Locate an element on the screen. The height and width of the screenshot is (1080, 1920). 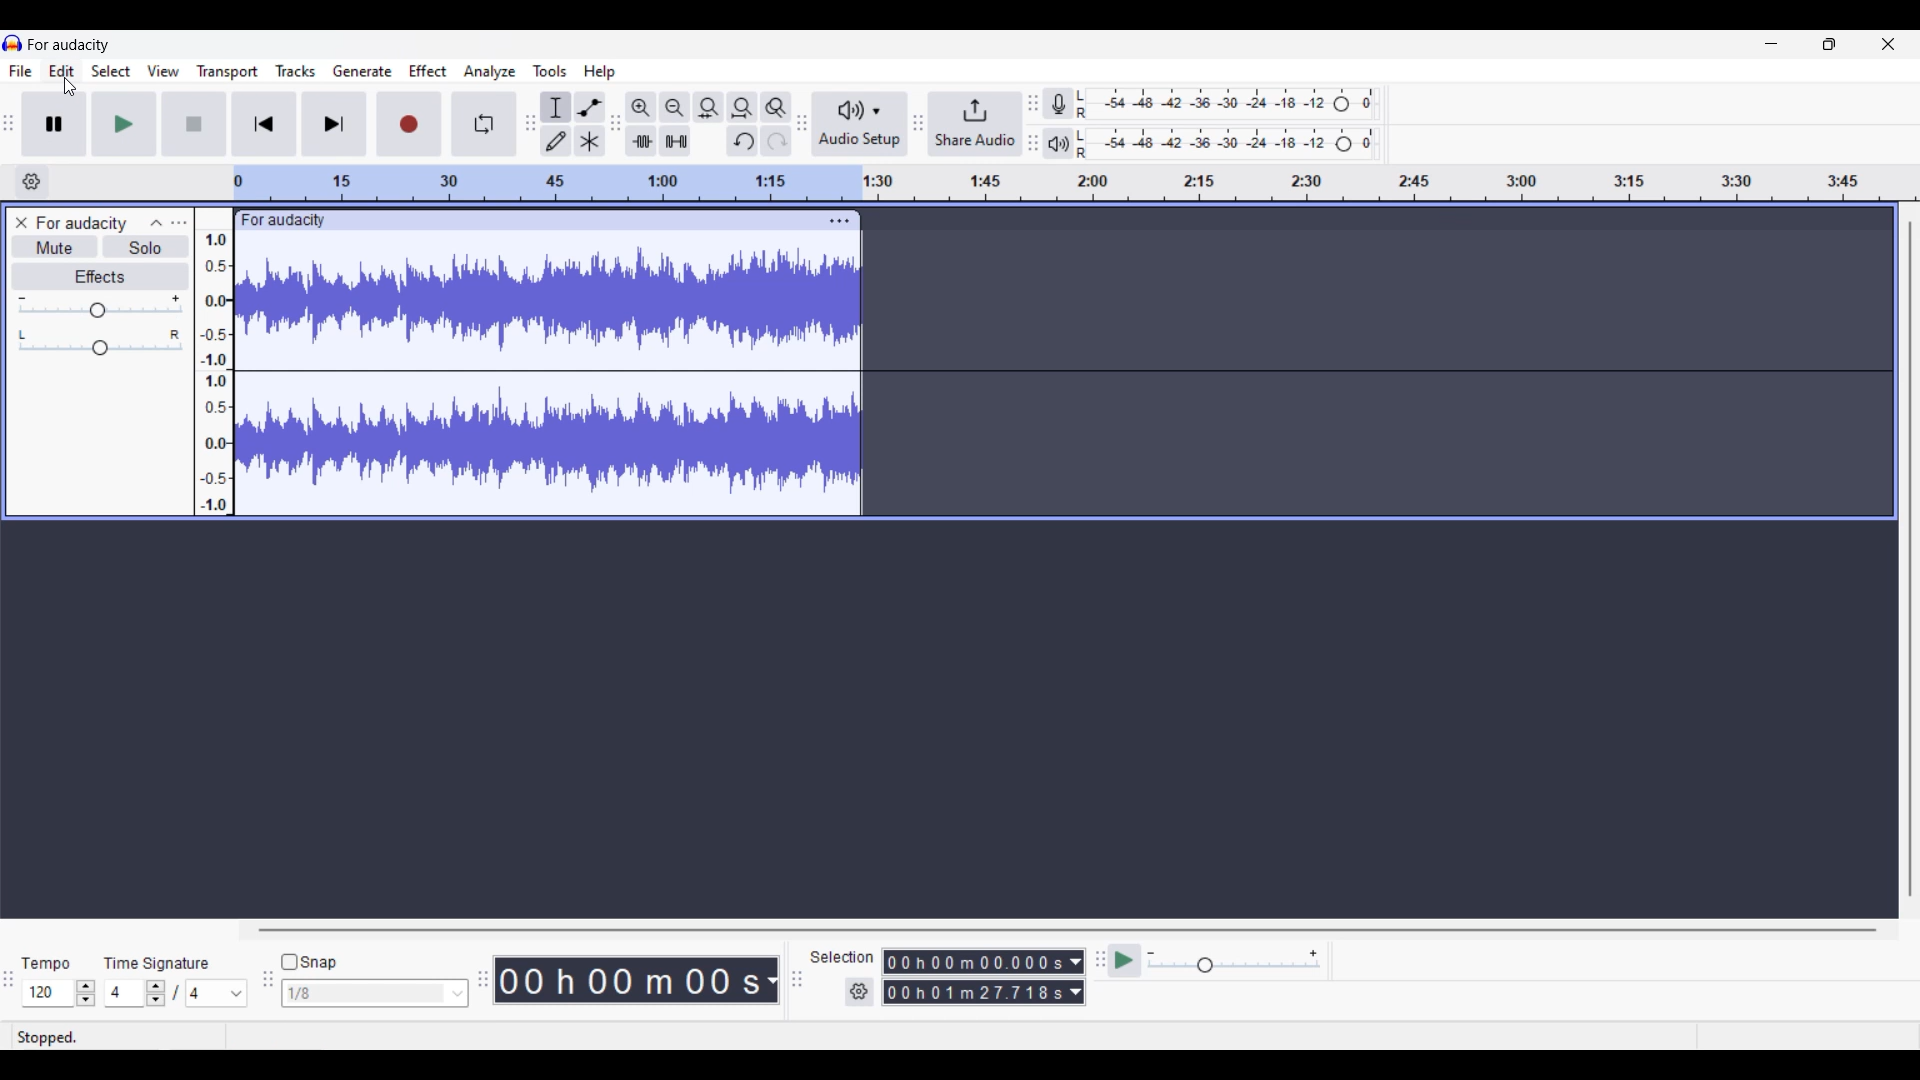
Redo is located at coordinates (776, 141).